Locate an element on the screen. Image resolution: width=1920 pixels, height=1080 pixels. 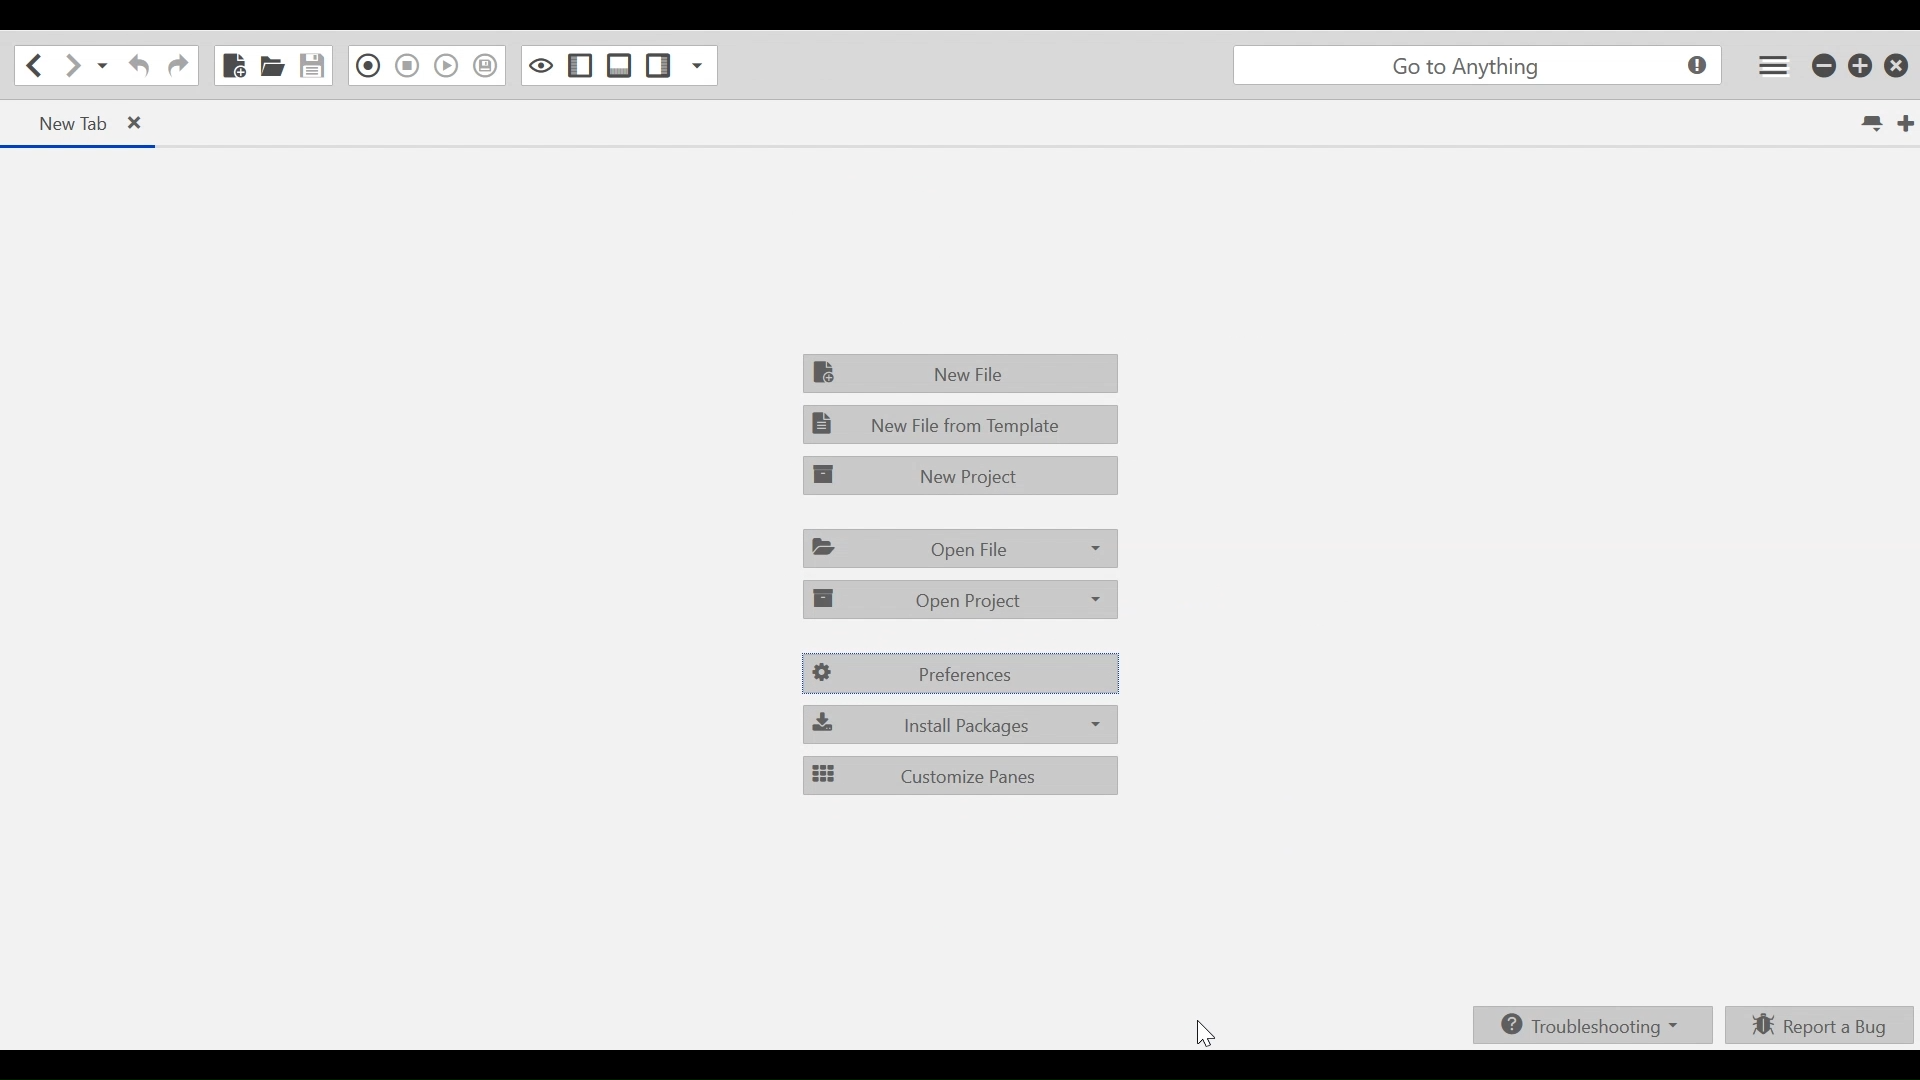
Open File is located at coordinates (959, 549).